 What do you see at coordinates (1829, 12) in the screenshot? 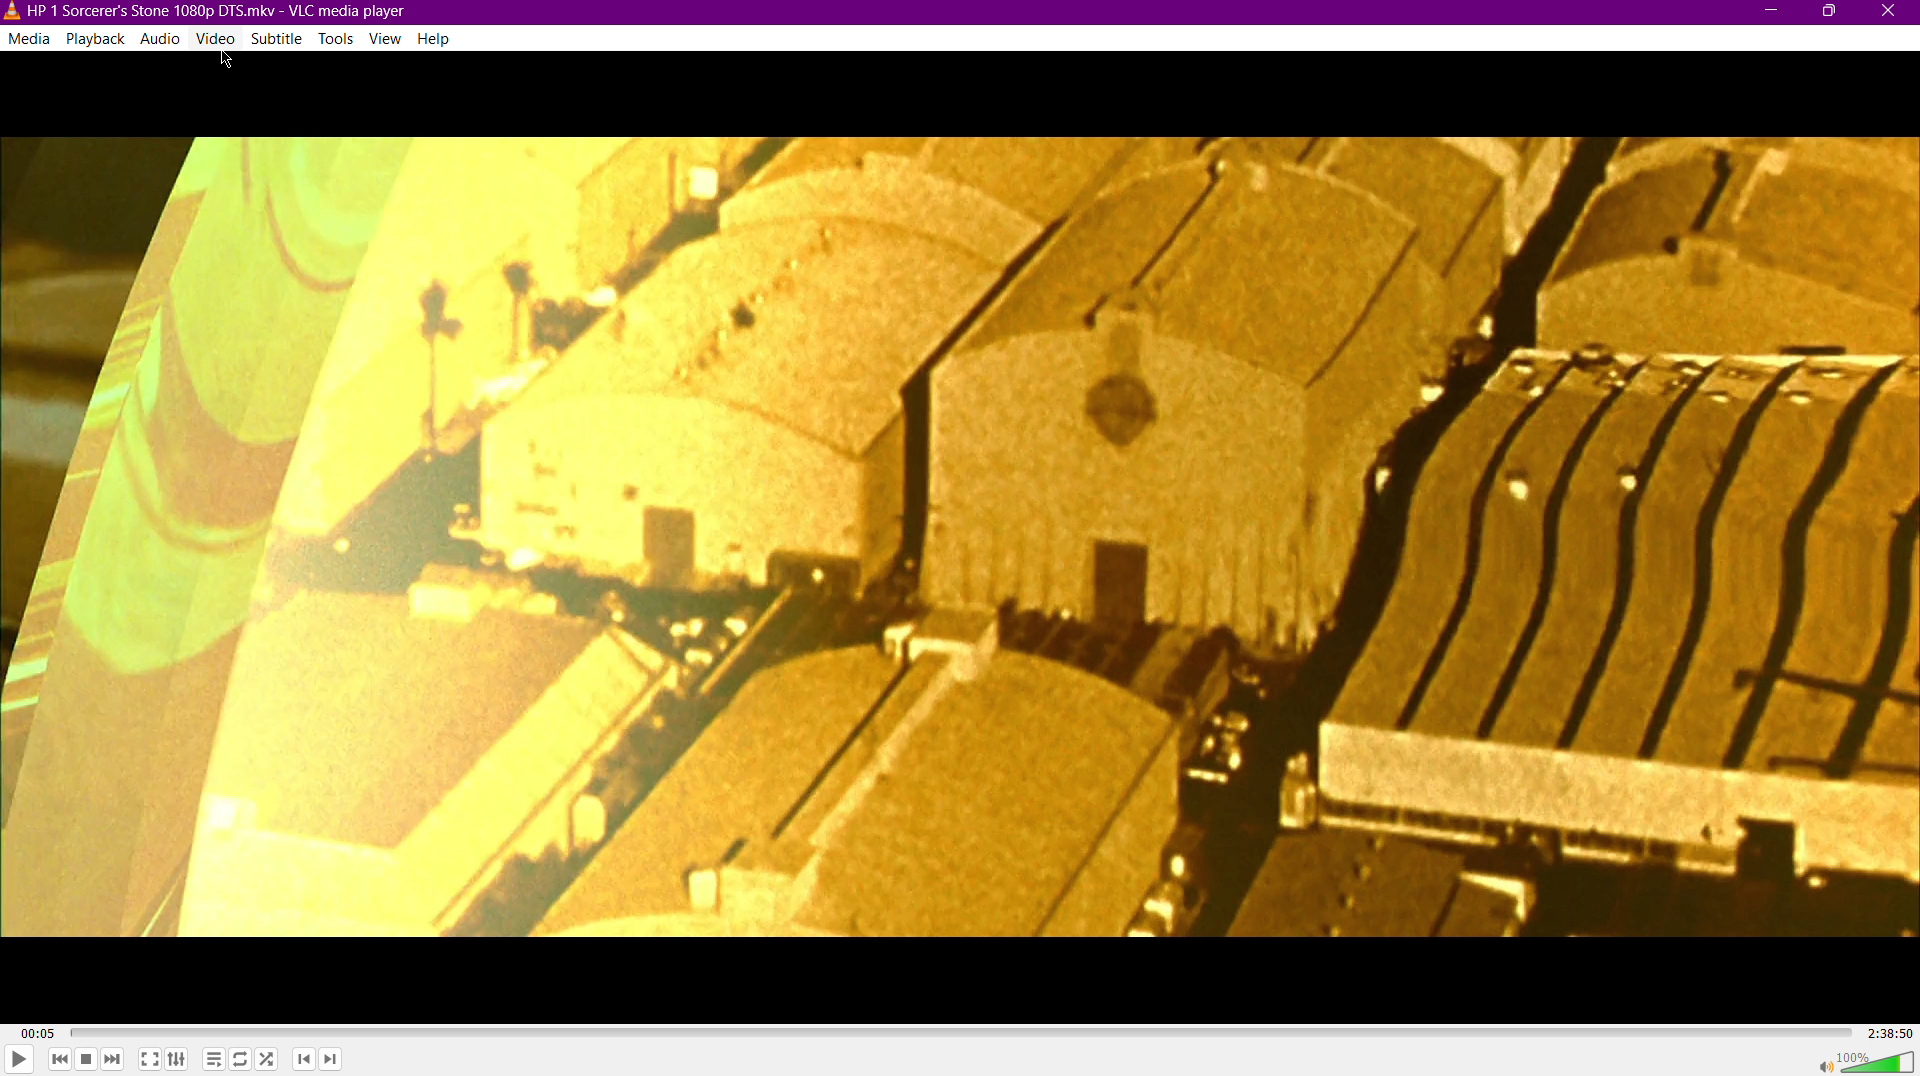
I see `Maximize` at bounding box center [1829, 12].